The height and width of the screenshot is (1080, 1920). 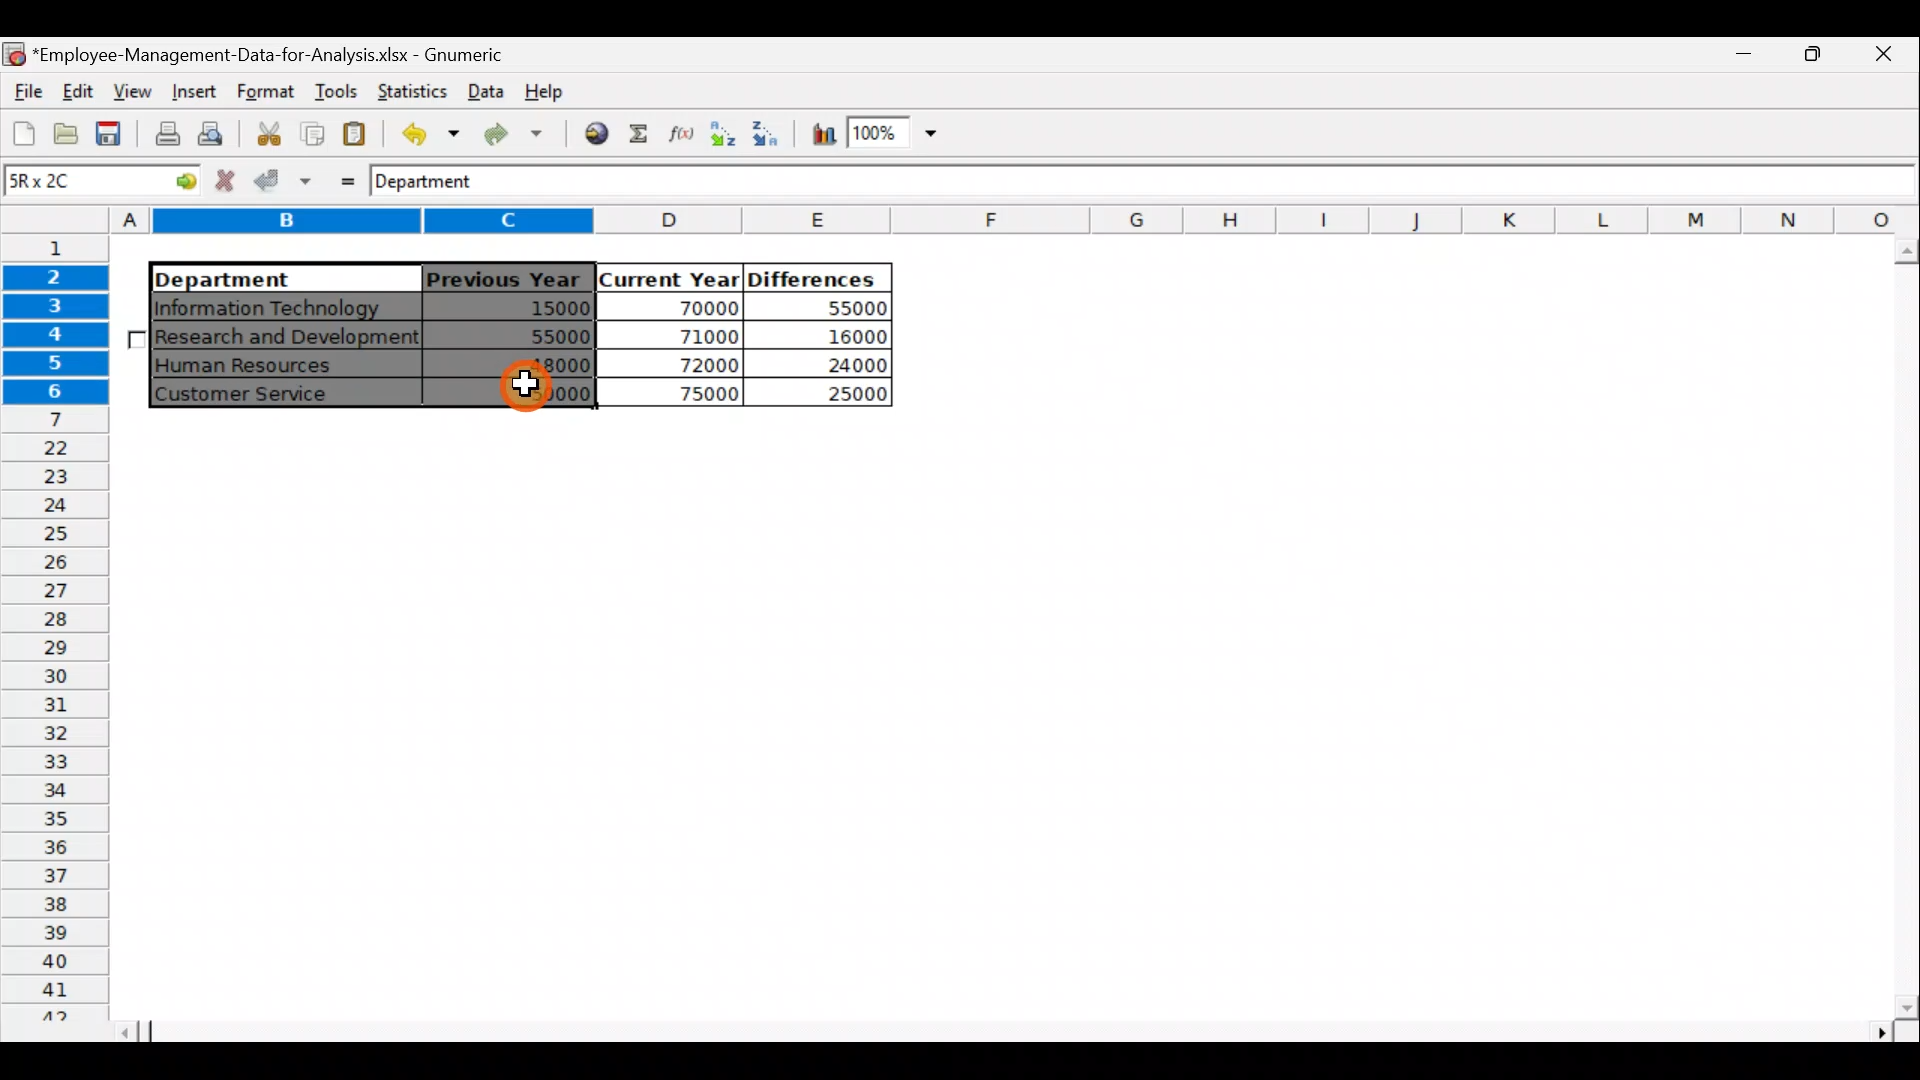 I want to click on Department, so click(x=440, y=183).